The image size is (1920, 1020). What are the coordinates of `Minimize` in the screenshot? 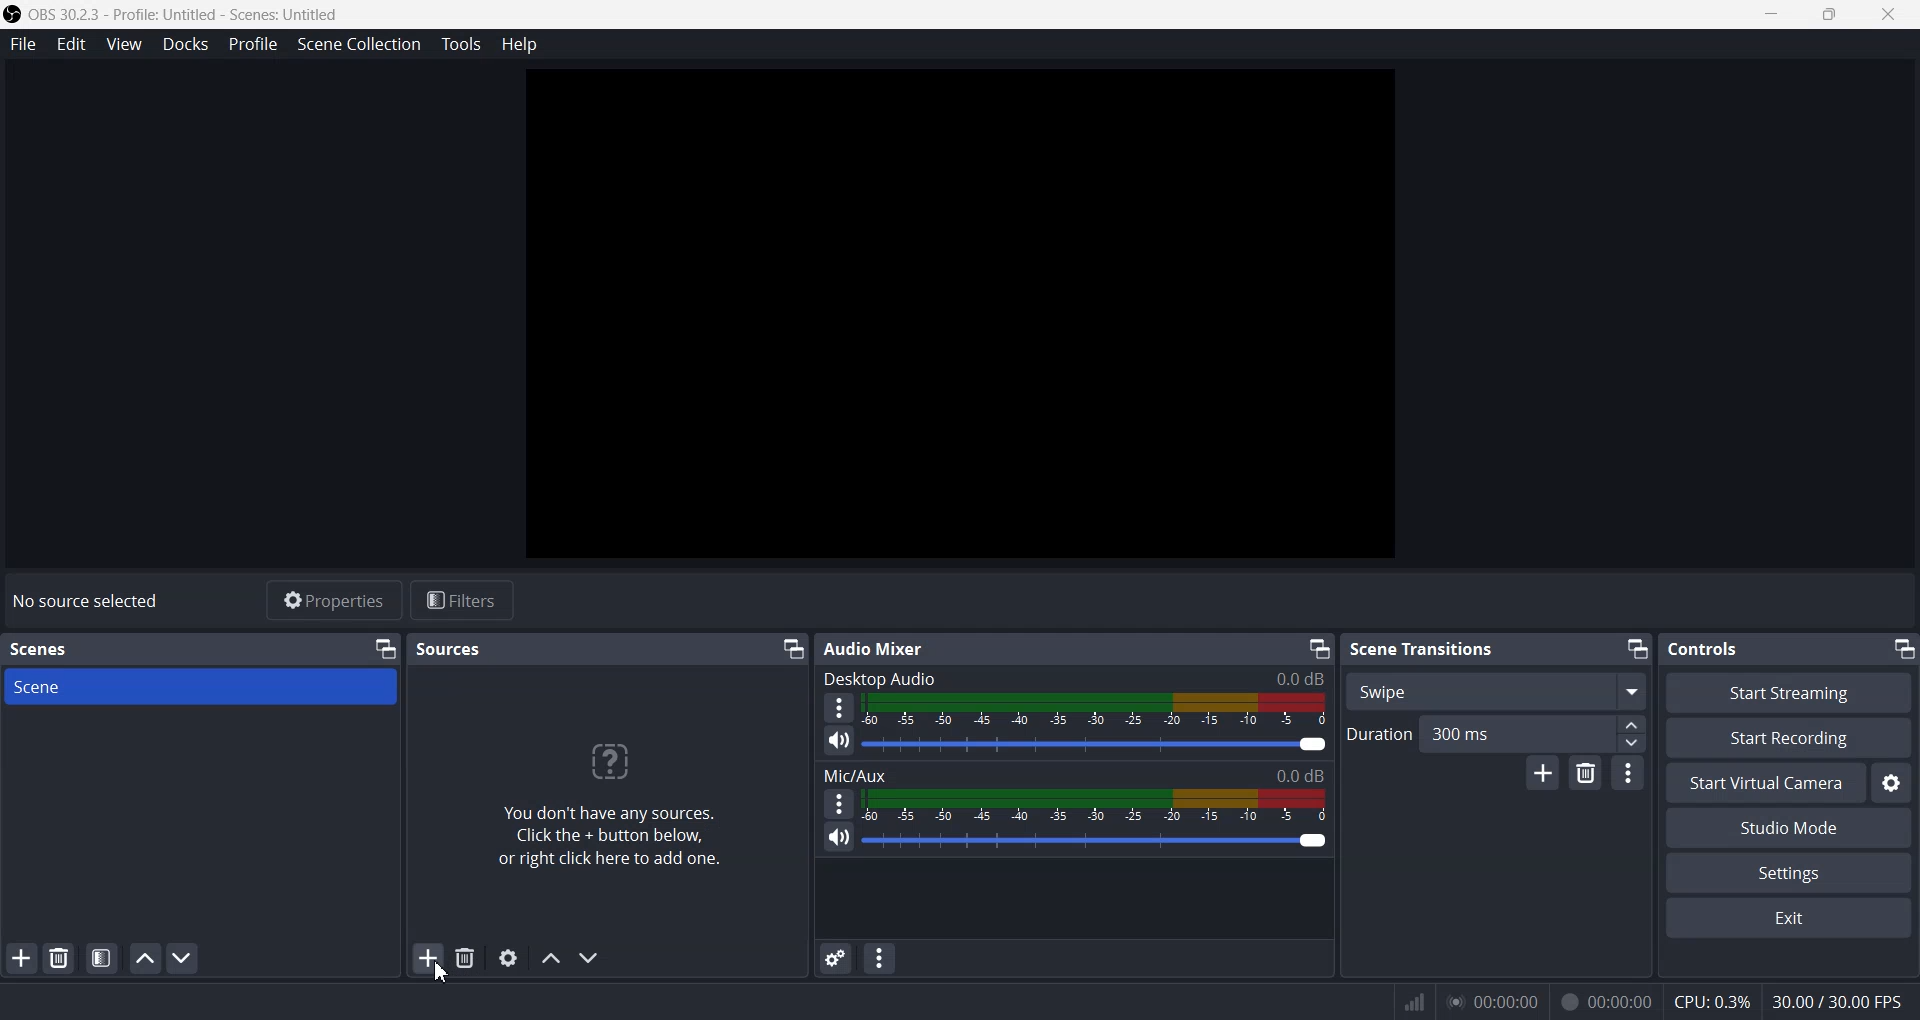 It's located at (1637, 649).